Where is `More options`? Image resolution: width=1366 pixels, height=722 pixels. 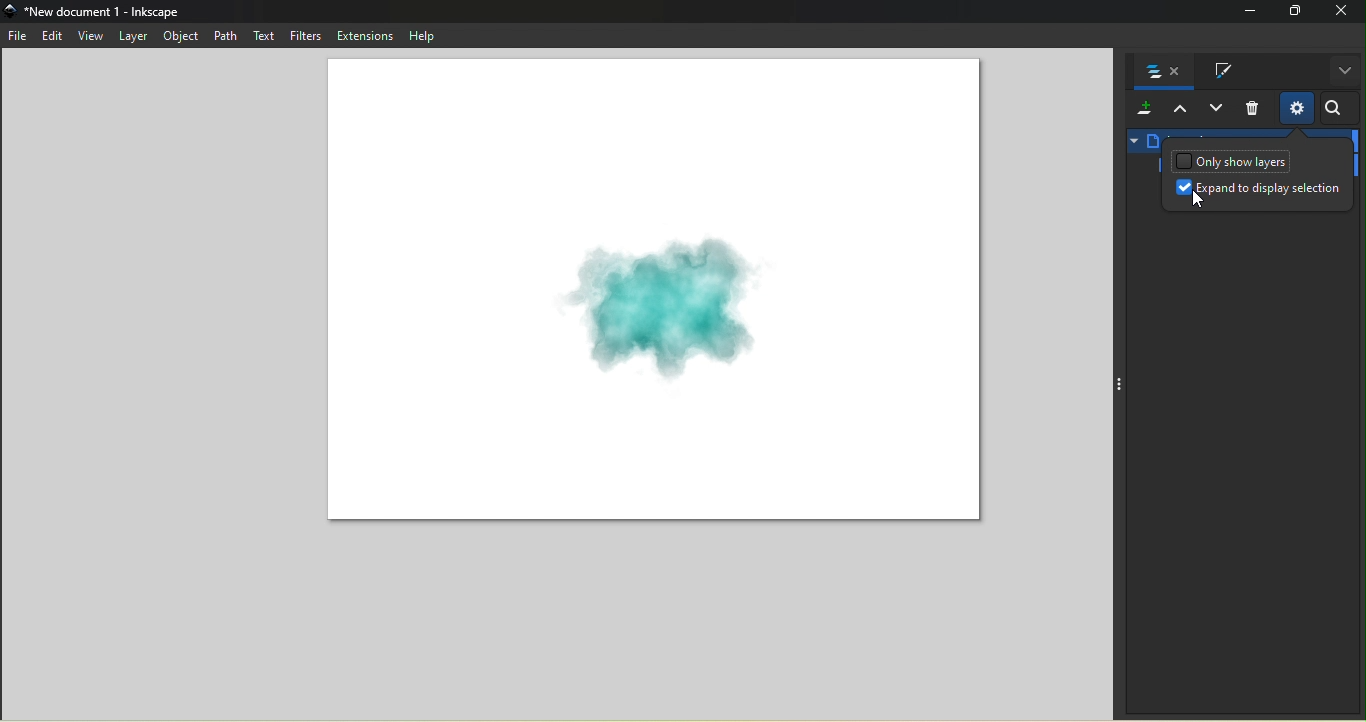 More options is located at coordinates (1344, 71).